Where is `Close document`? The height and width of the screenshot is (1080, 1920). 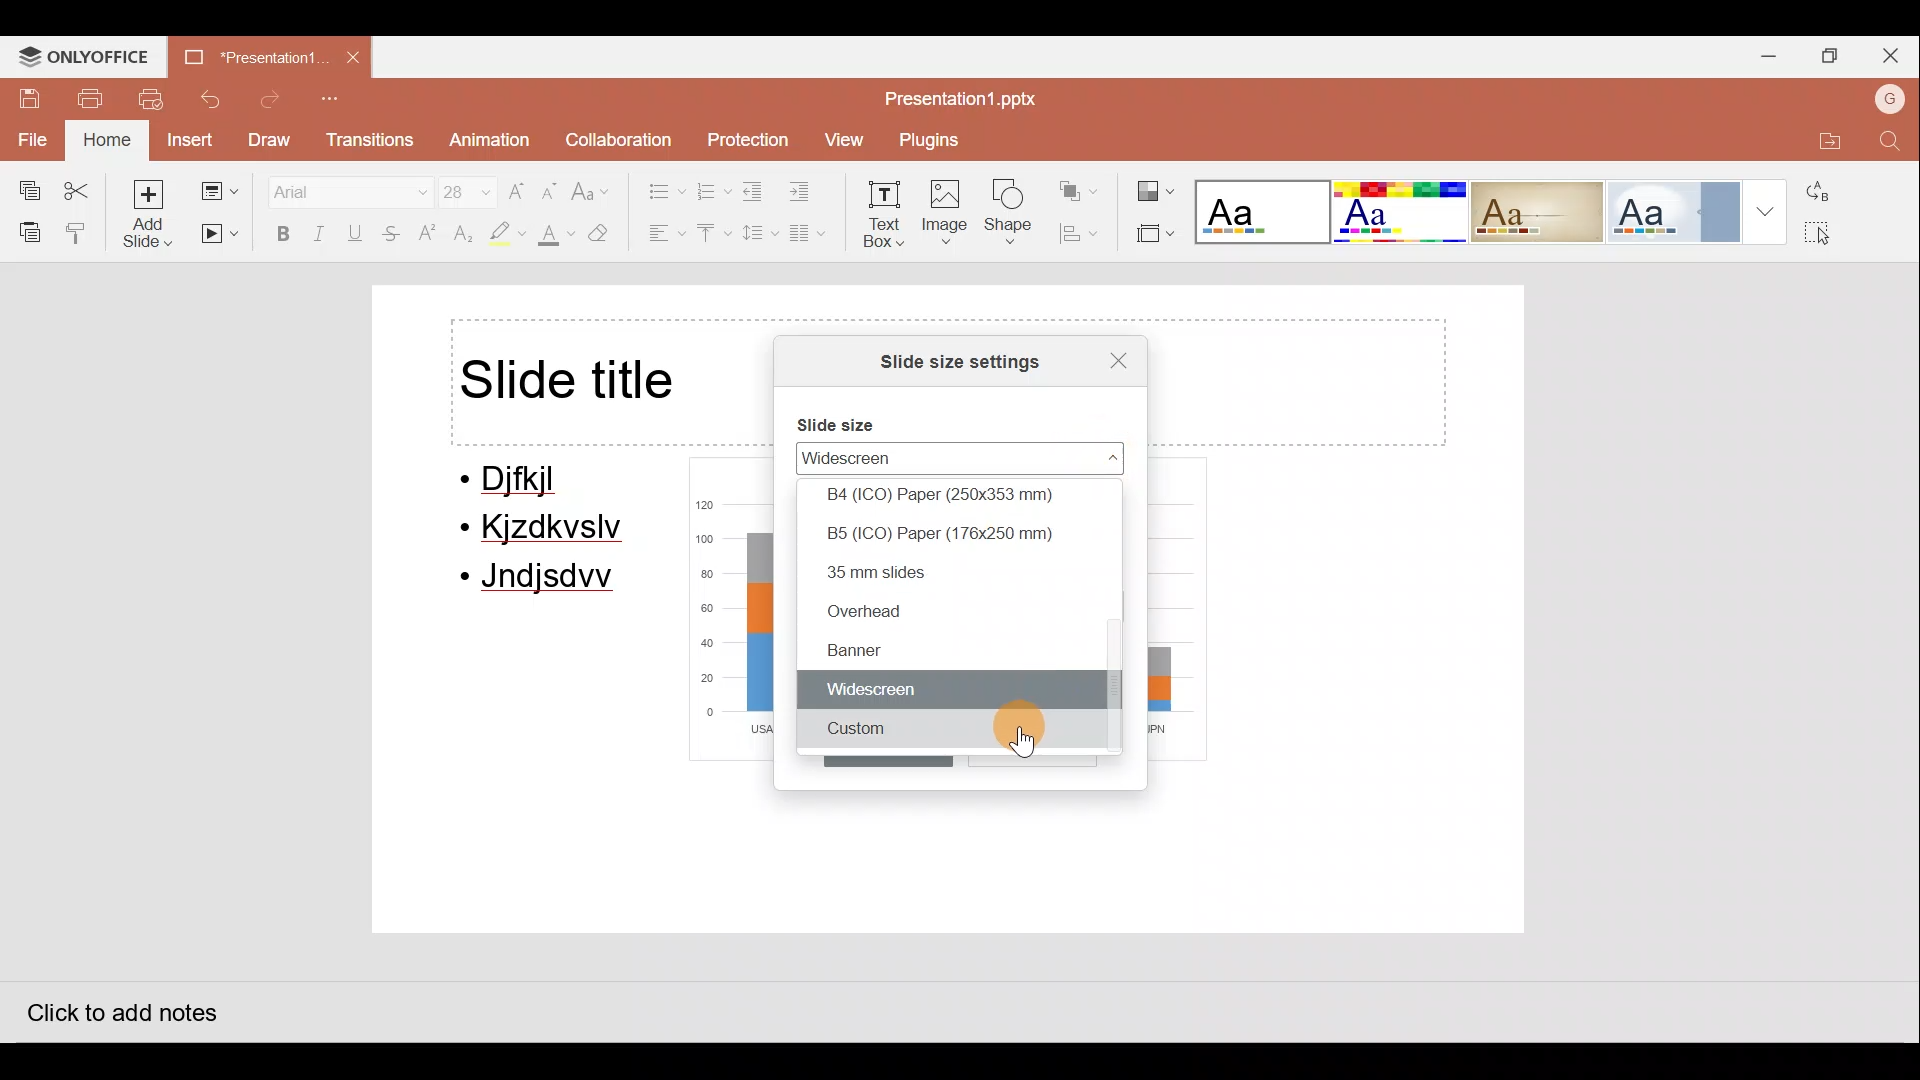
Close document is located at coordinates (355, 59).